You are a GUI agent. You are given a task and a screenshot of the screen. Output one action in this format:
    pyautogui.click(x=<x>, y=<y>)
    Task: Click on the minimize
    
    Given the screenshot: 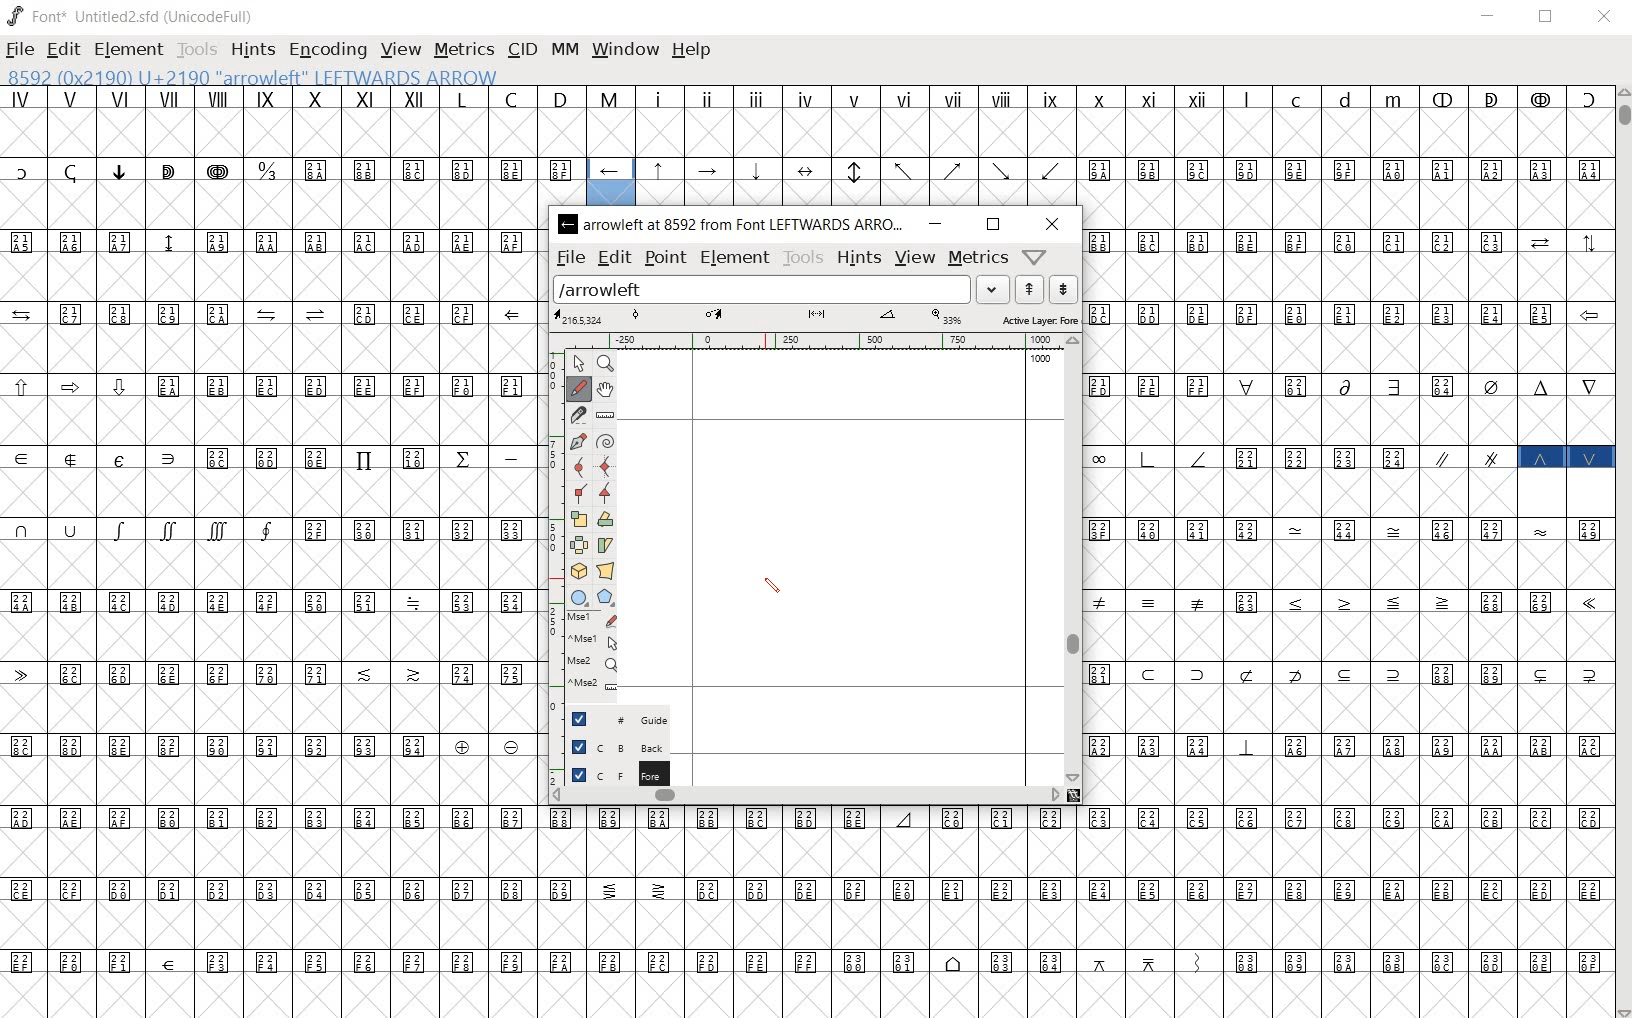 What is the action you would take?
    pyautogui.click(x=938, y=224)
    